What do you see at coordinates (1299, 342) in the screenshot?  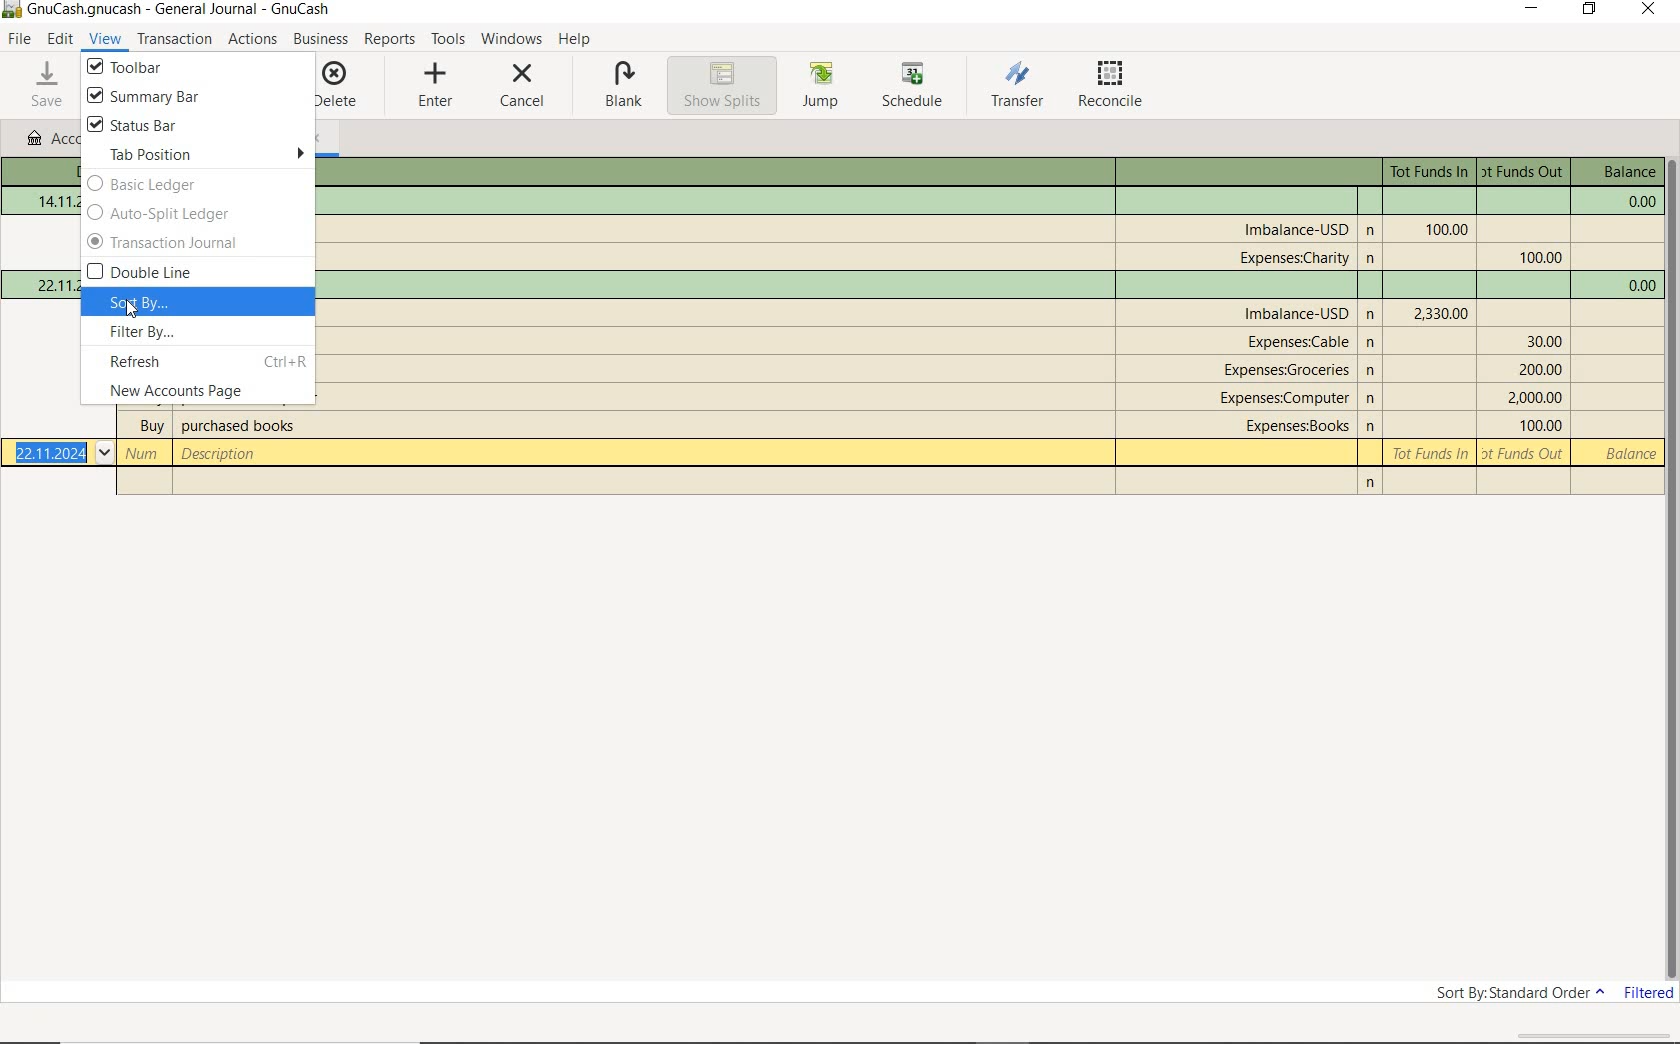 I see `account` at bounding box center [1299, 342].